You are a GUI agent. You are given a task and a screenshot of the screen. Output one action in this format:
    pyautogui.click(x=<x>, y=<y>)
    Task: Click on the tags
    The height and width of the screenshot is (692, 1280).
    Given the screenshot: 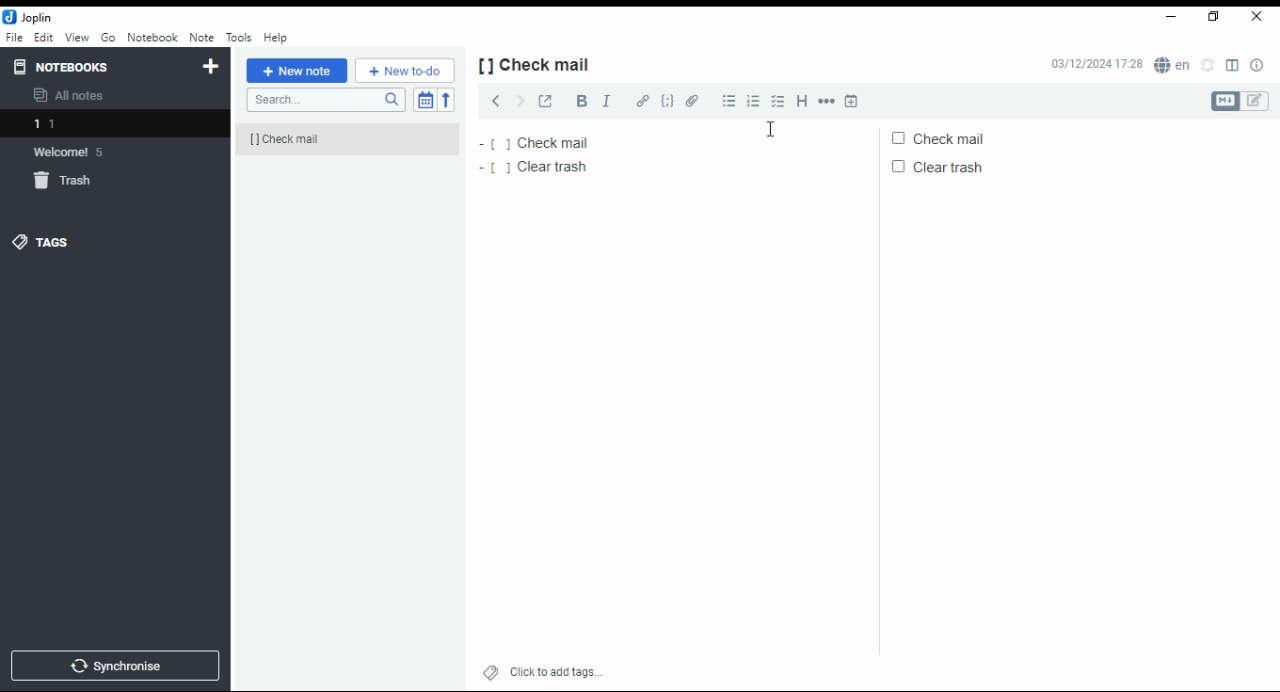 What is the action you would take?
    pyautogui.click(x=52, y=247)
    